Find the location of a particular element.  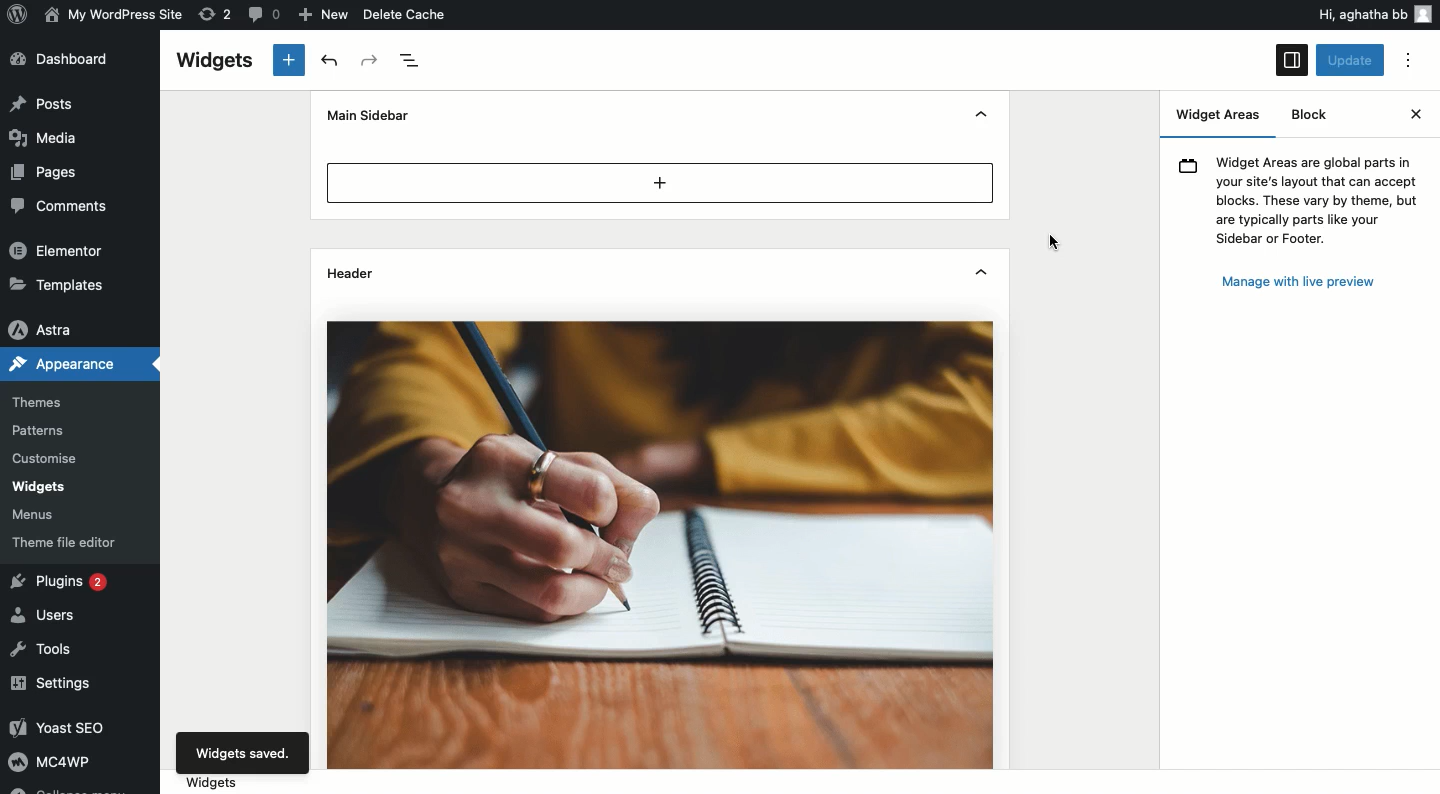

Users is located at coordinates (48, 613).